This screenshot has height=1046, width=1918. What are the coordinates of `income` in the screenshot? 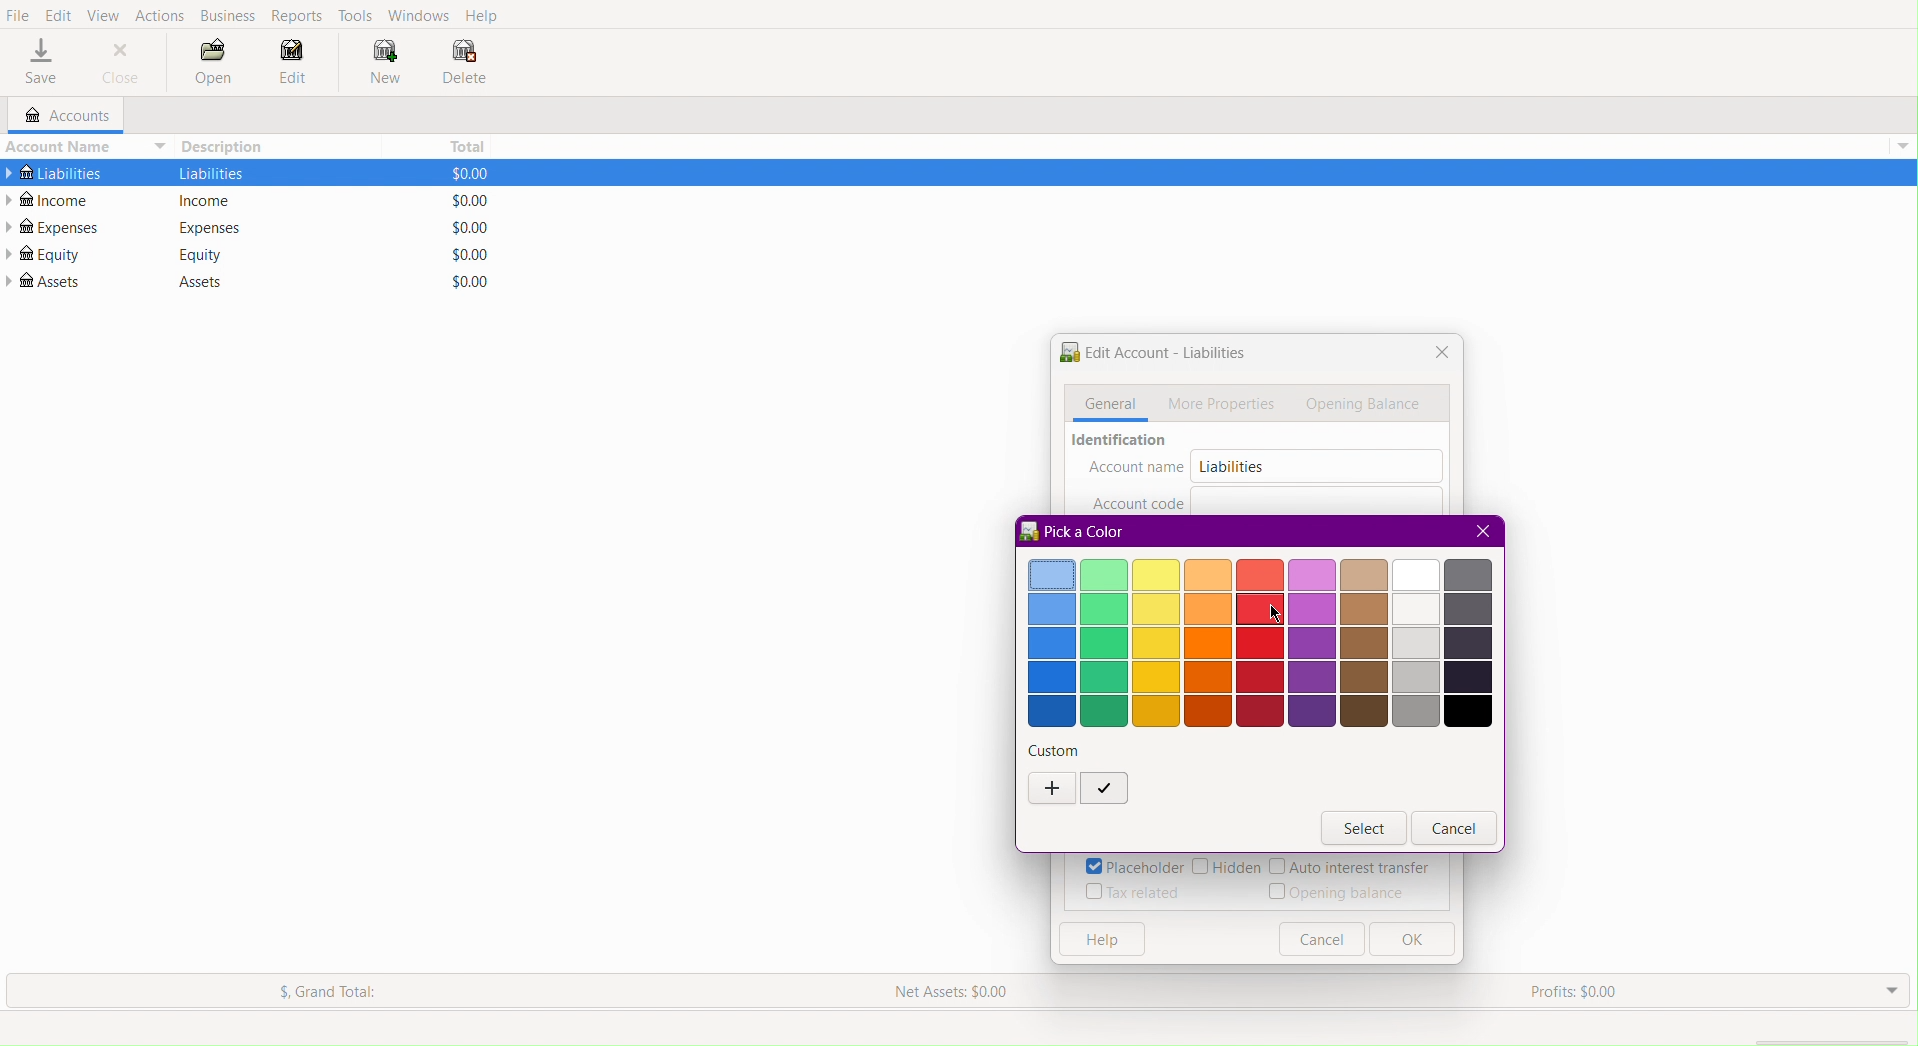 It's located at (208, 201).